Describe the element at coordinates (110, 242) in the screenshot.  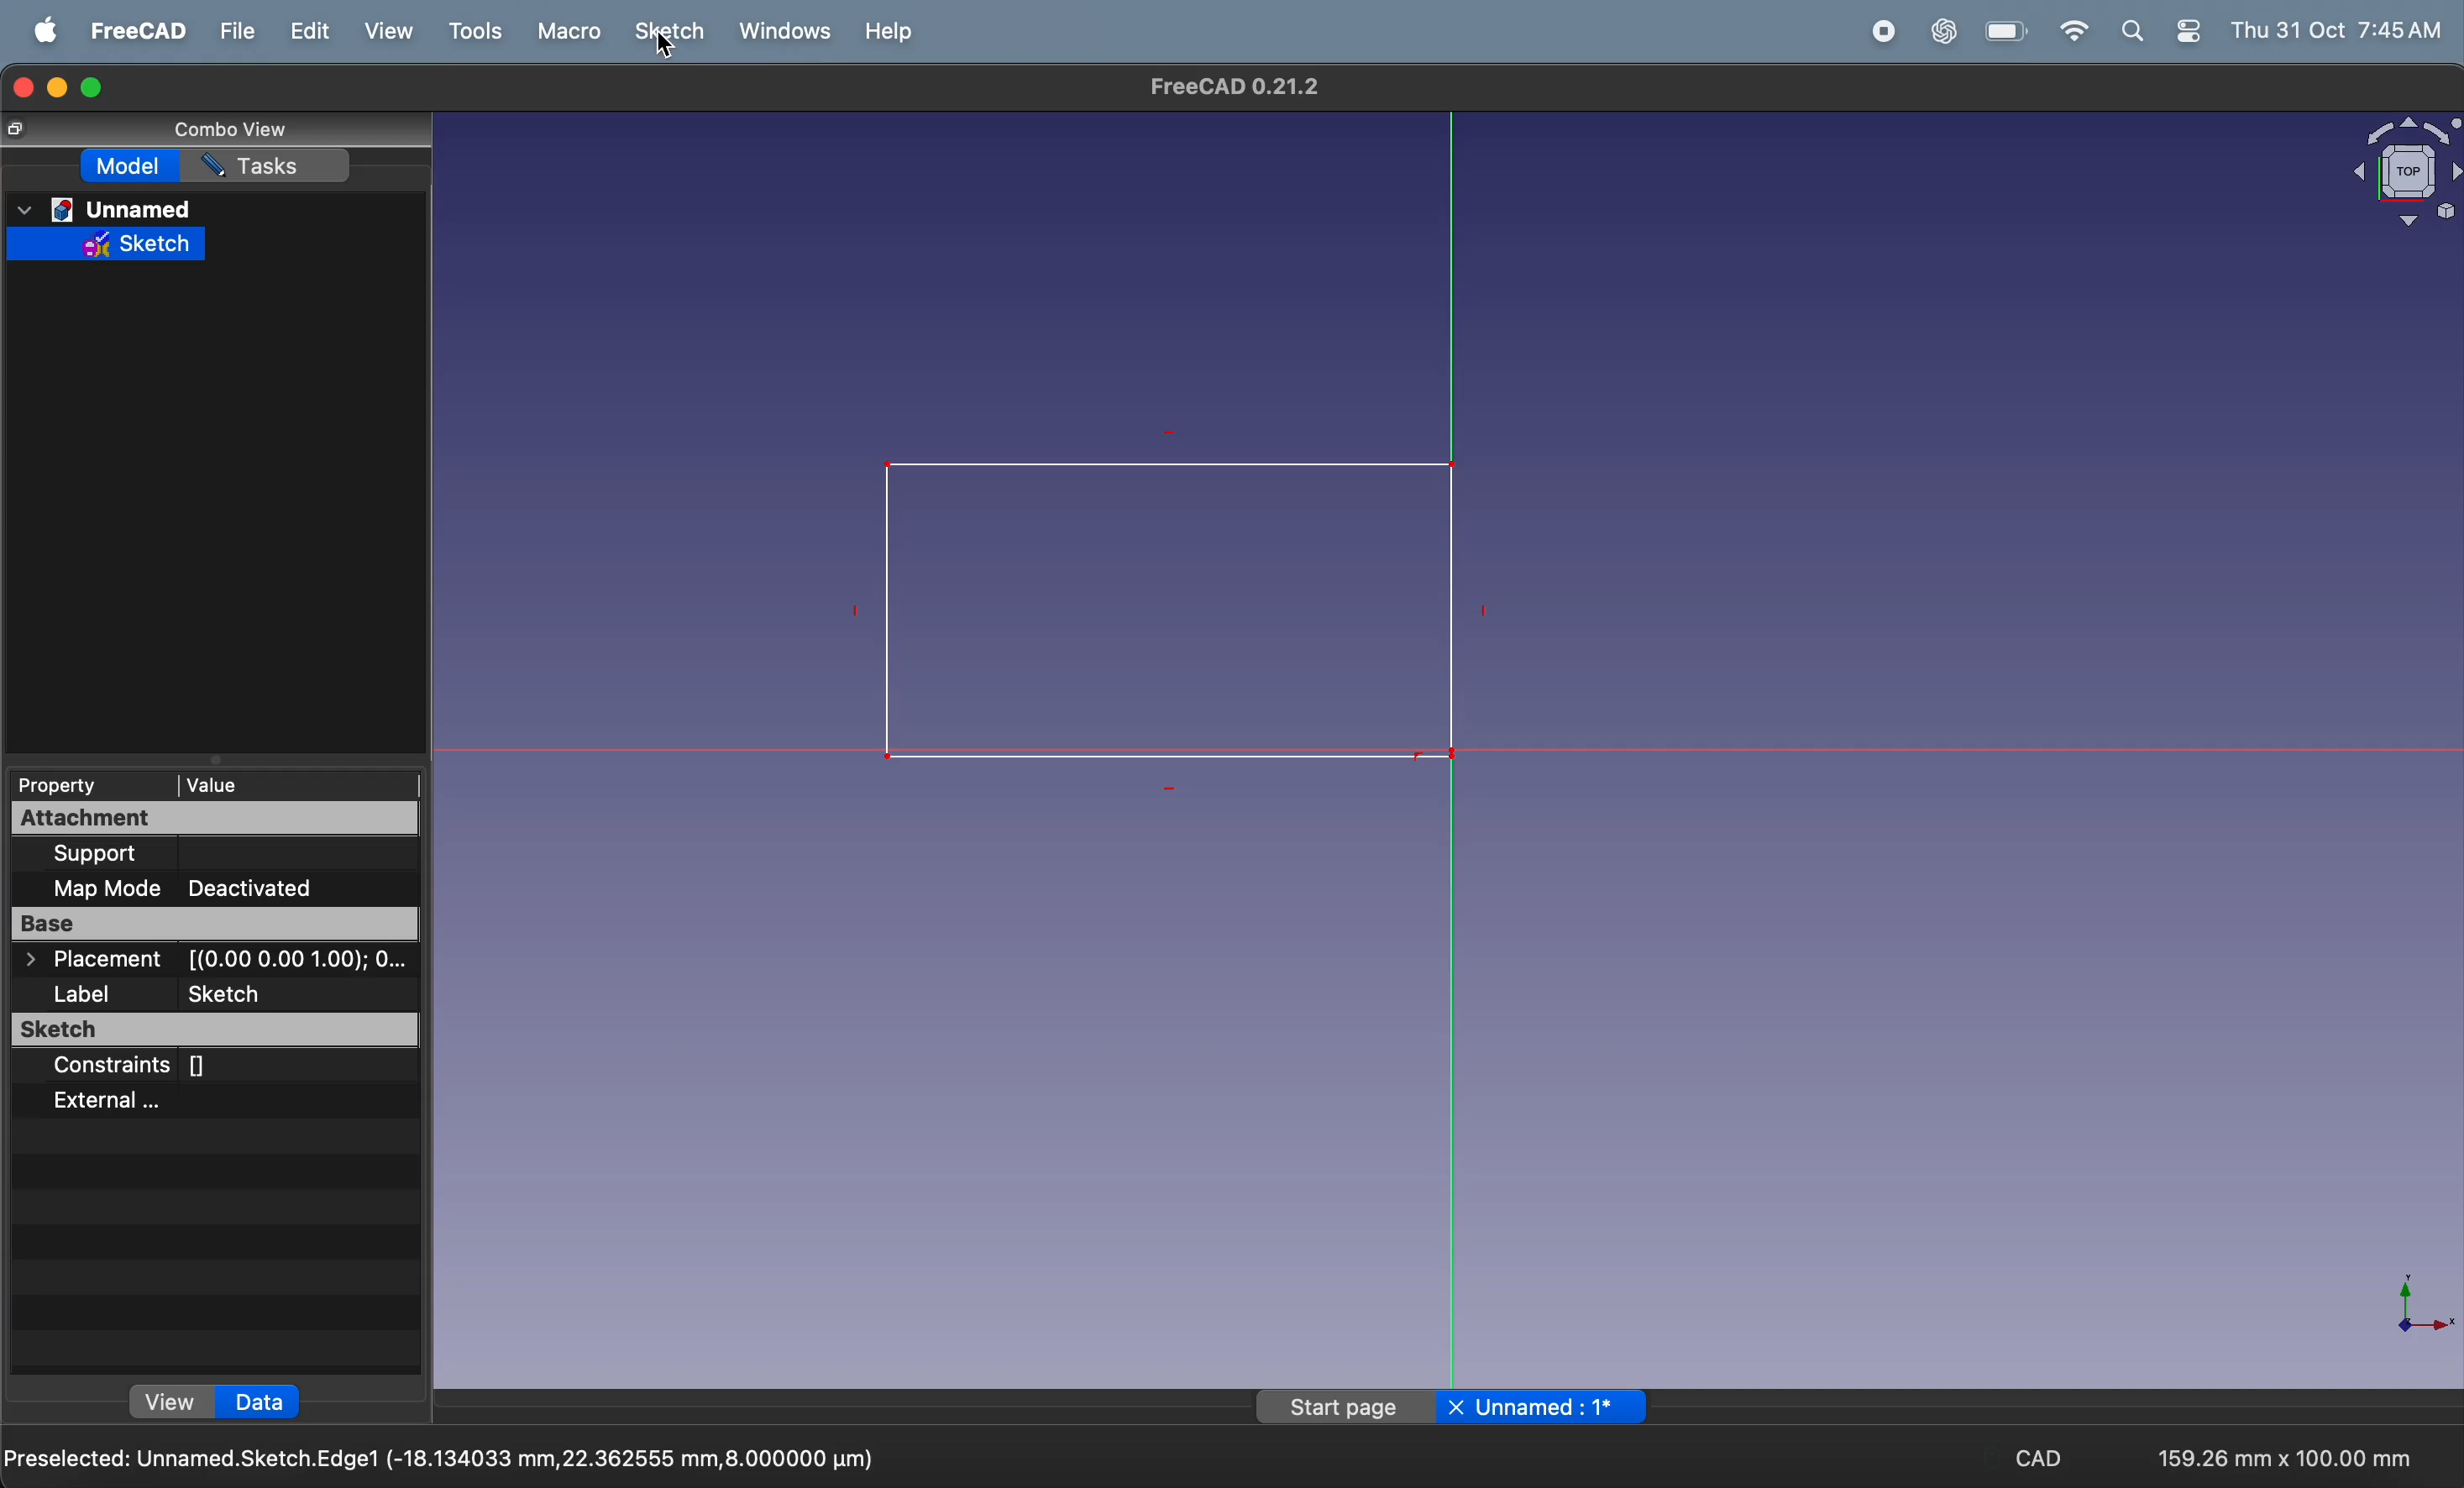
I see `sketch` at that location.